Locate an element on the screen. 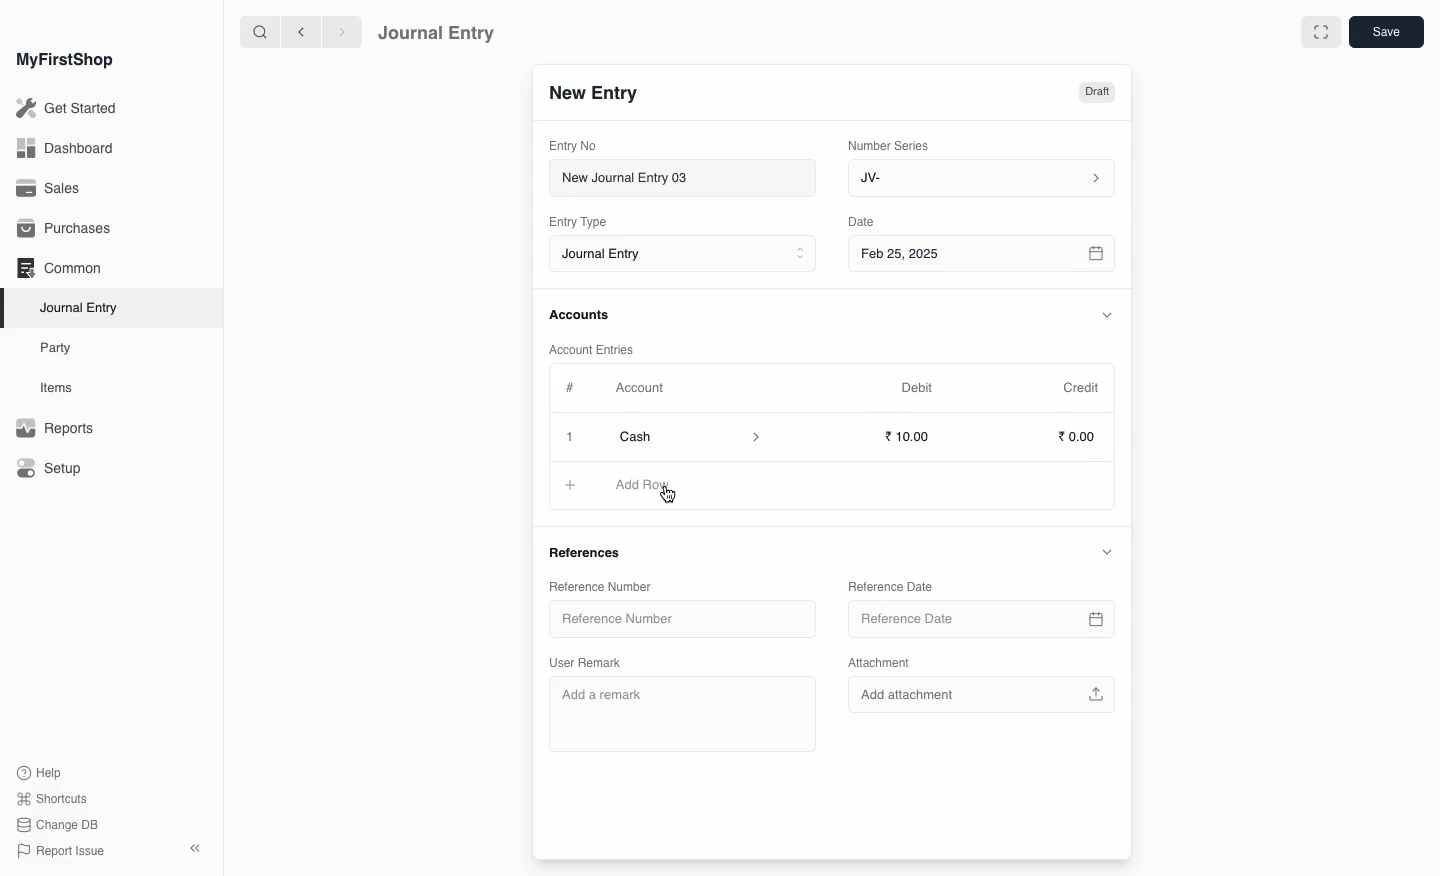  Add attachment is located at coordinates (984, 694).